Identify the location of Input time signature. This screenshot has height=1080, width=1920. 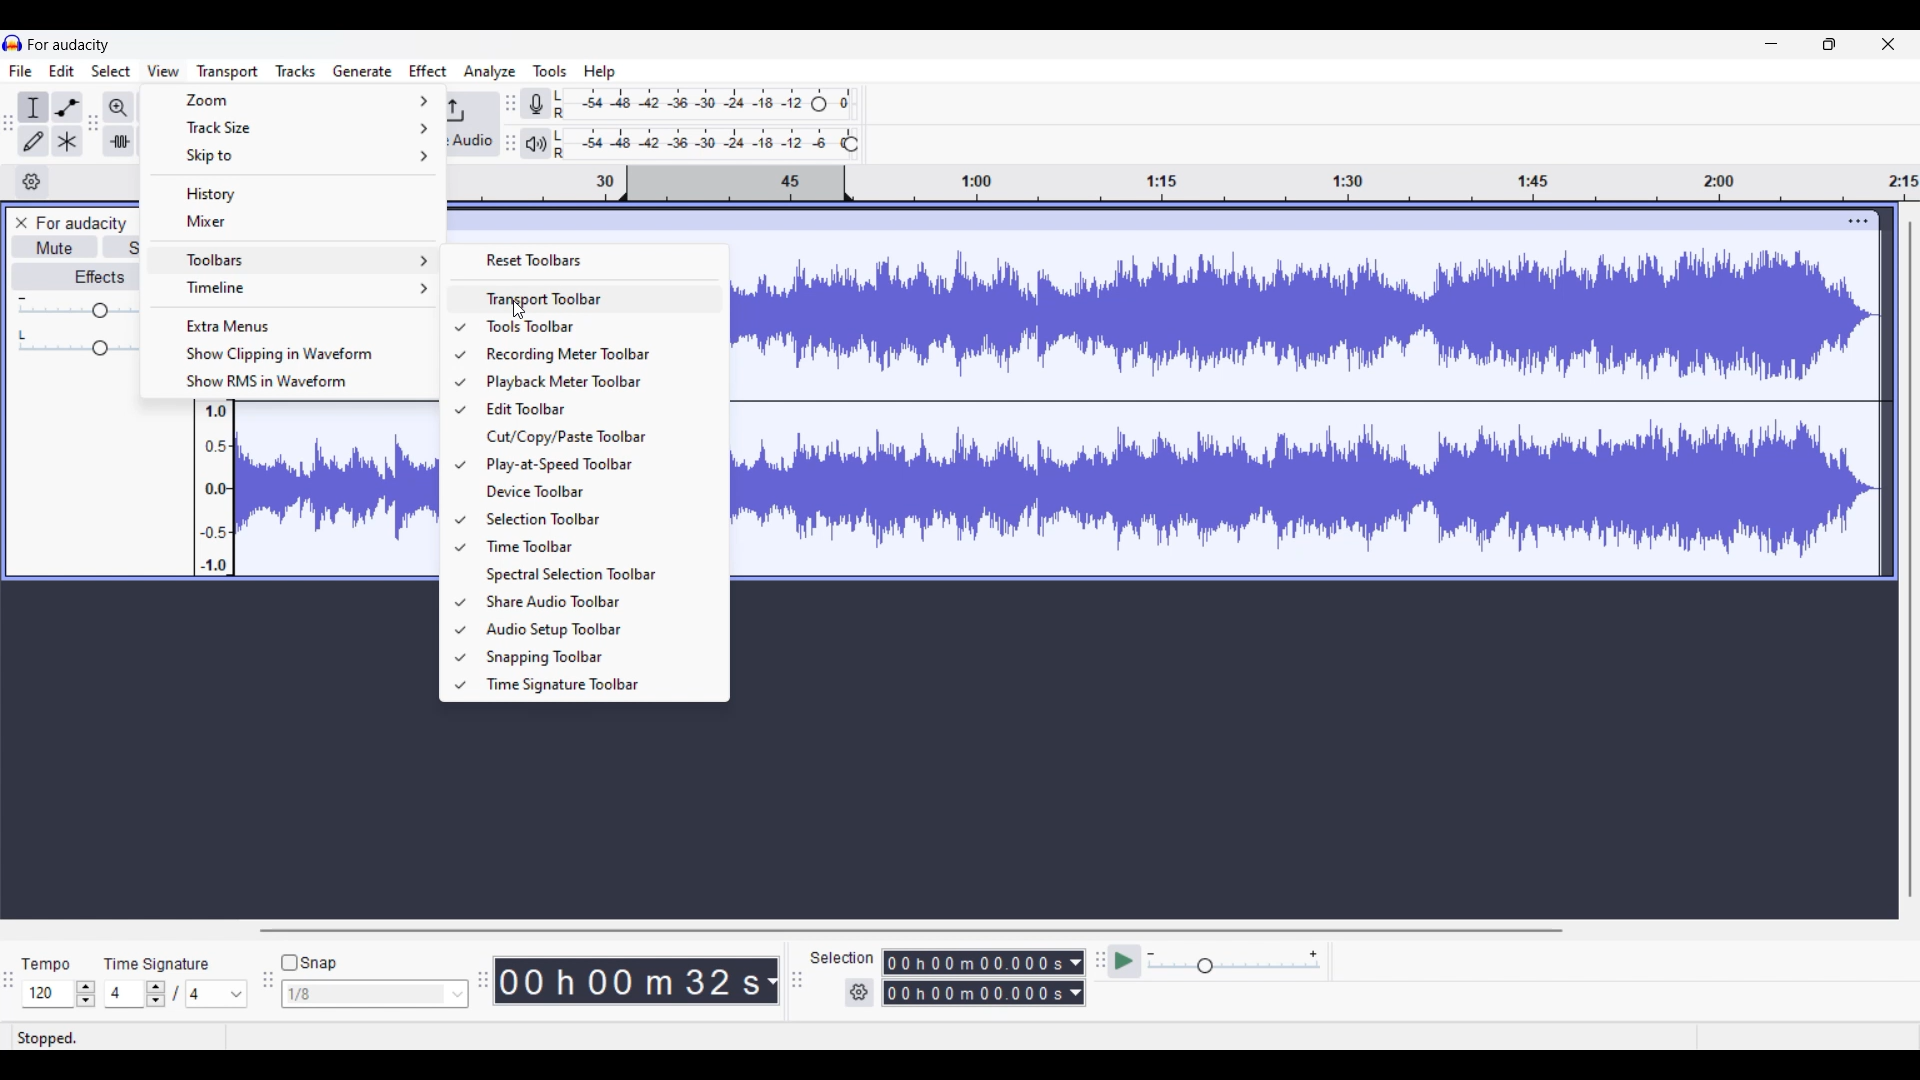
(123, 992).